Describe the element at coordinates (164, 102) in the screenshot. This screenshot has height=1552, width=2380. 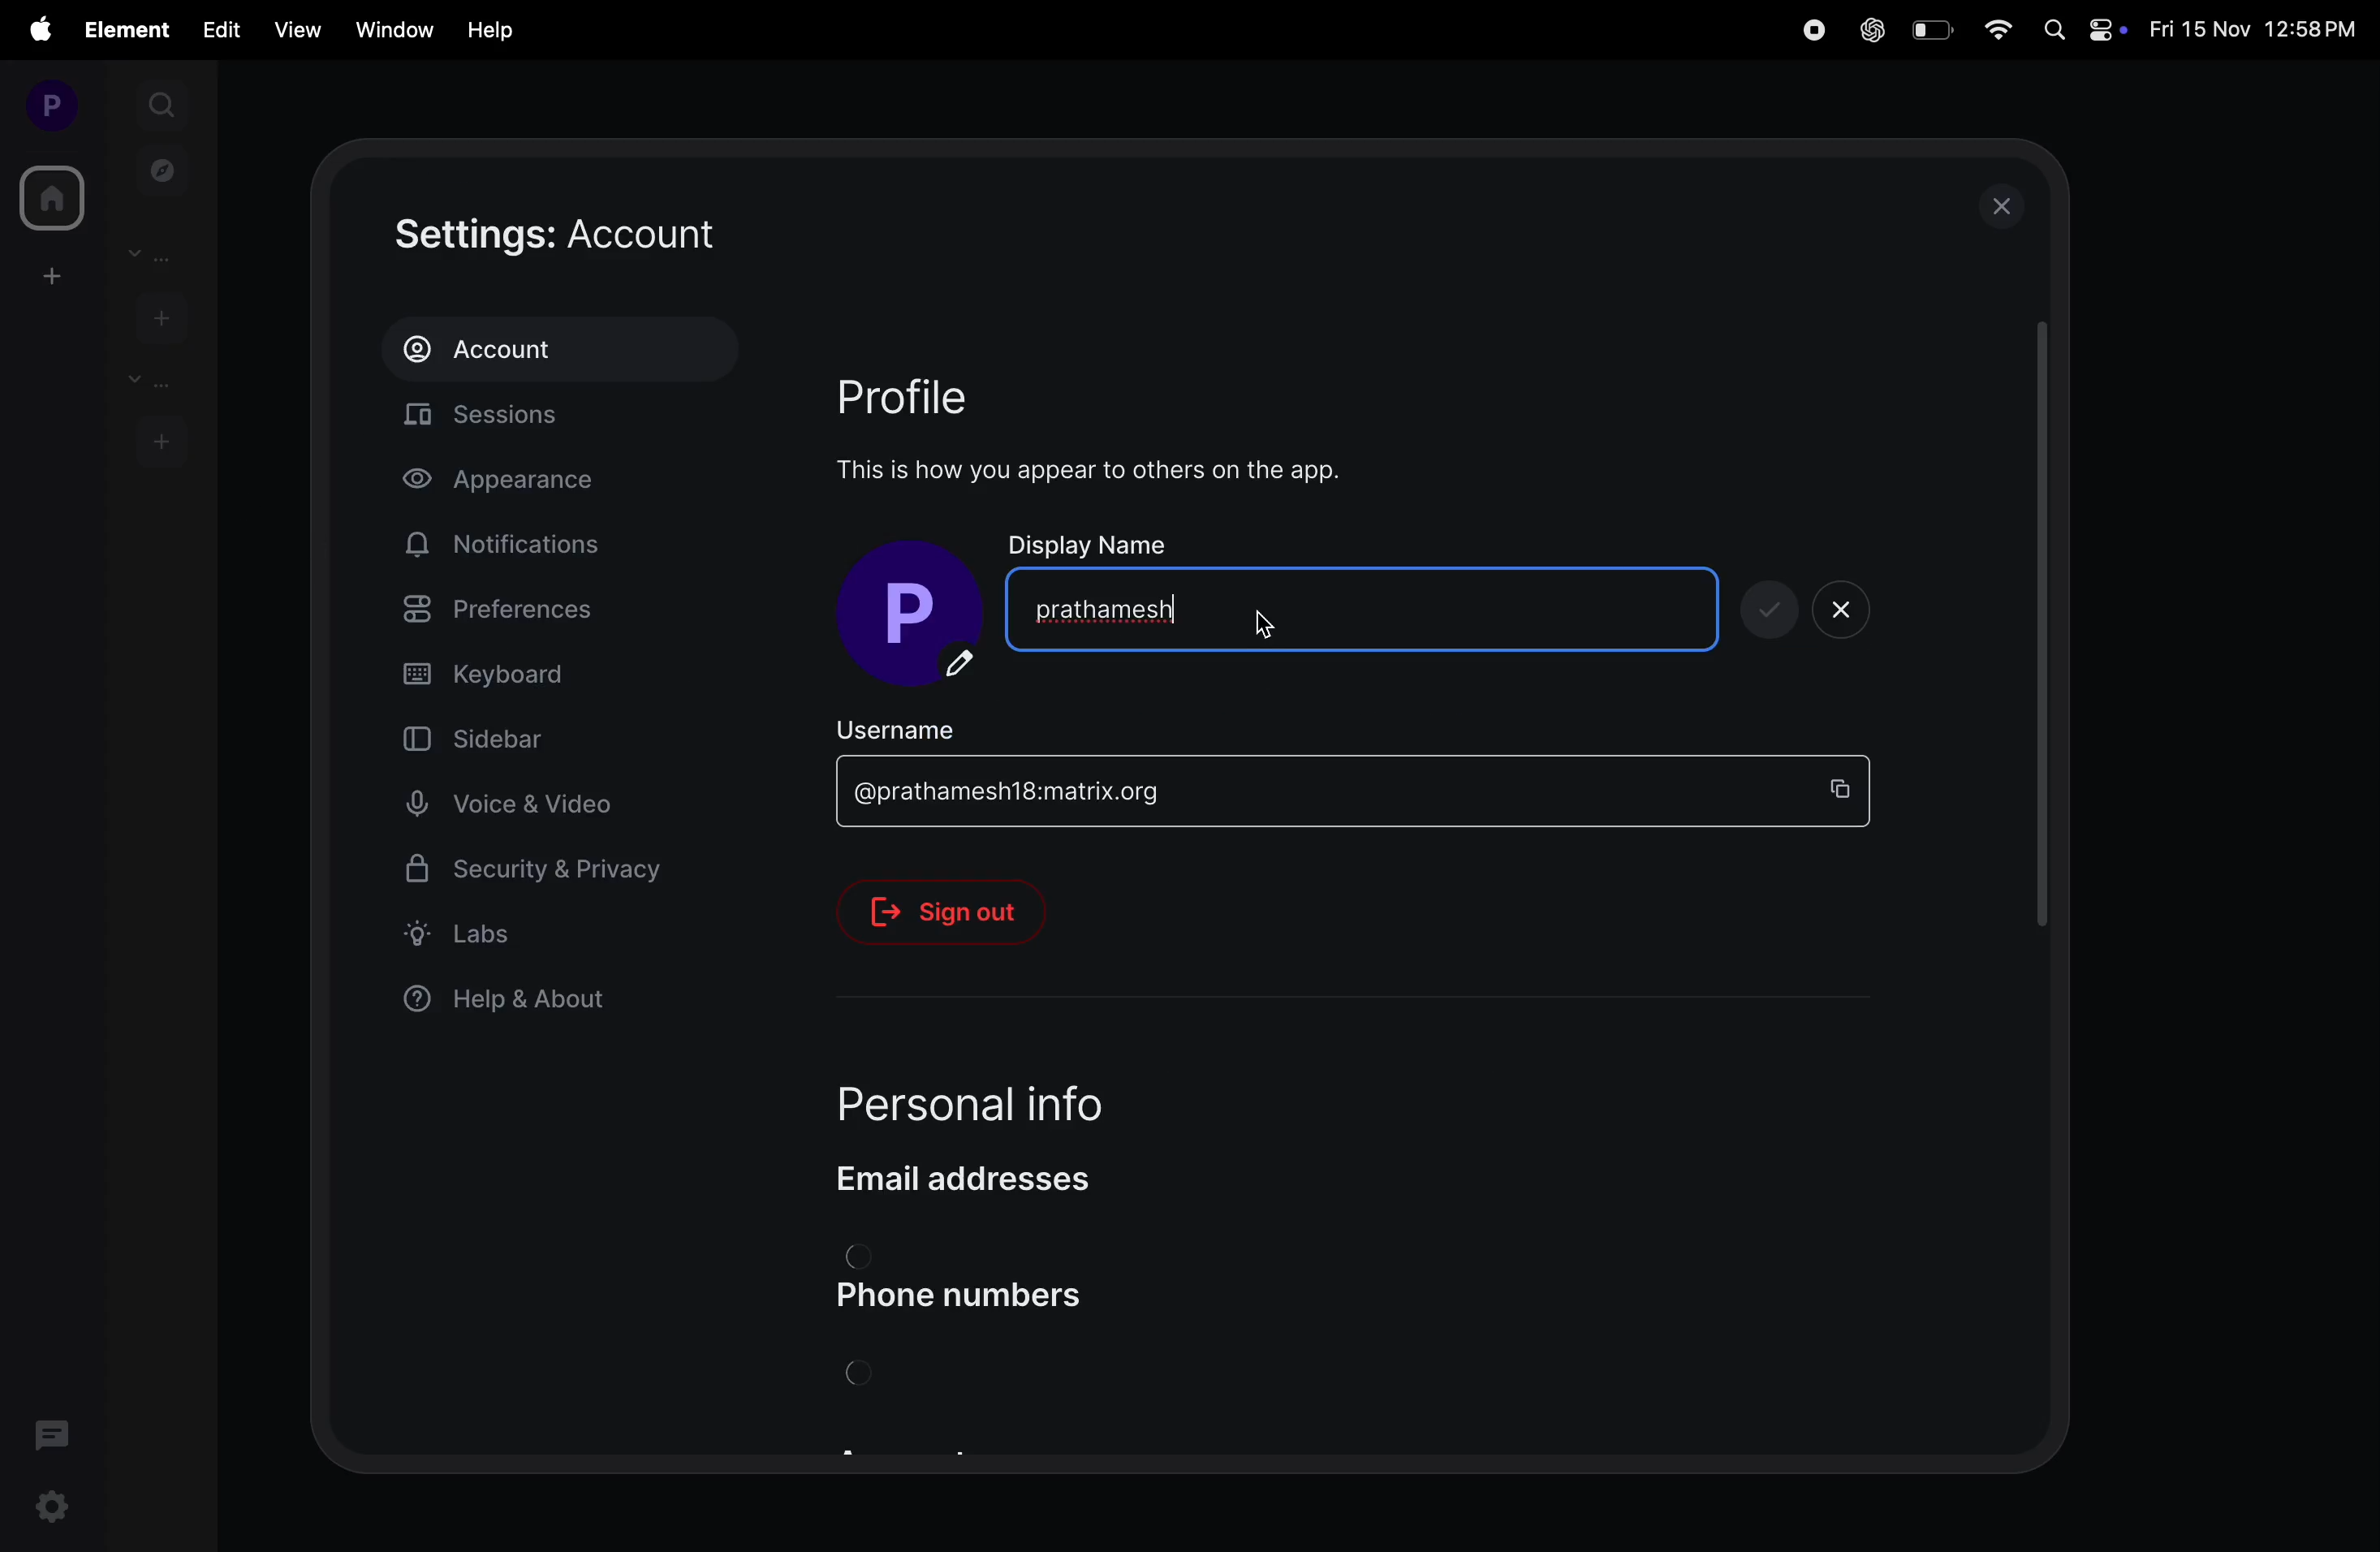
I see `search1` at that location.